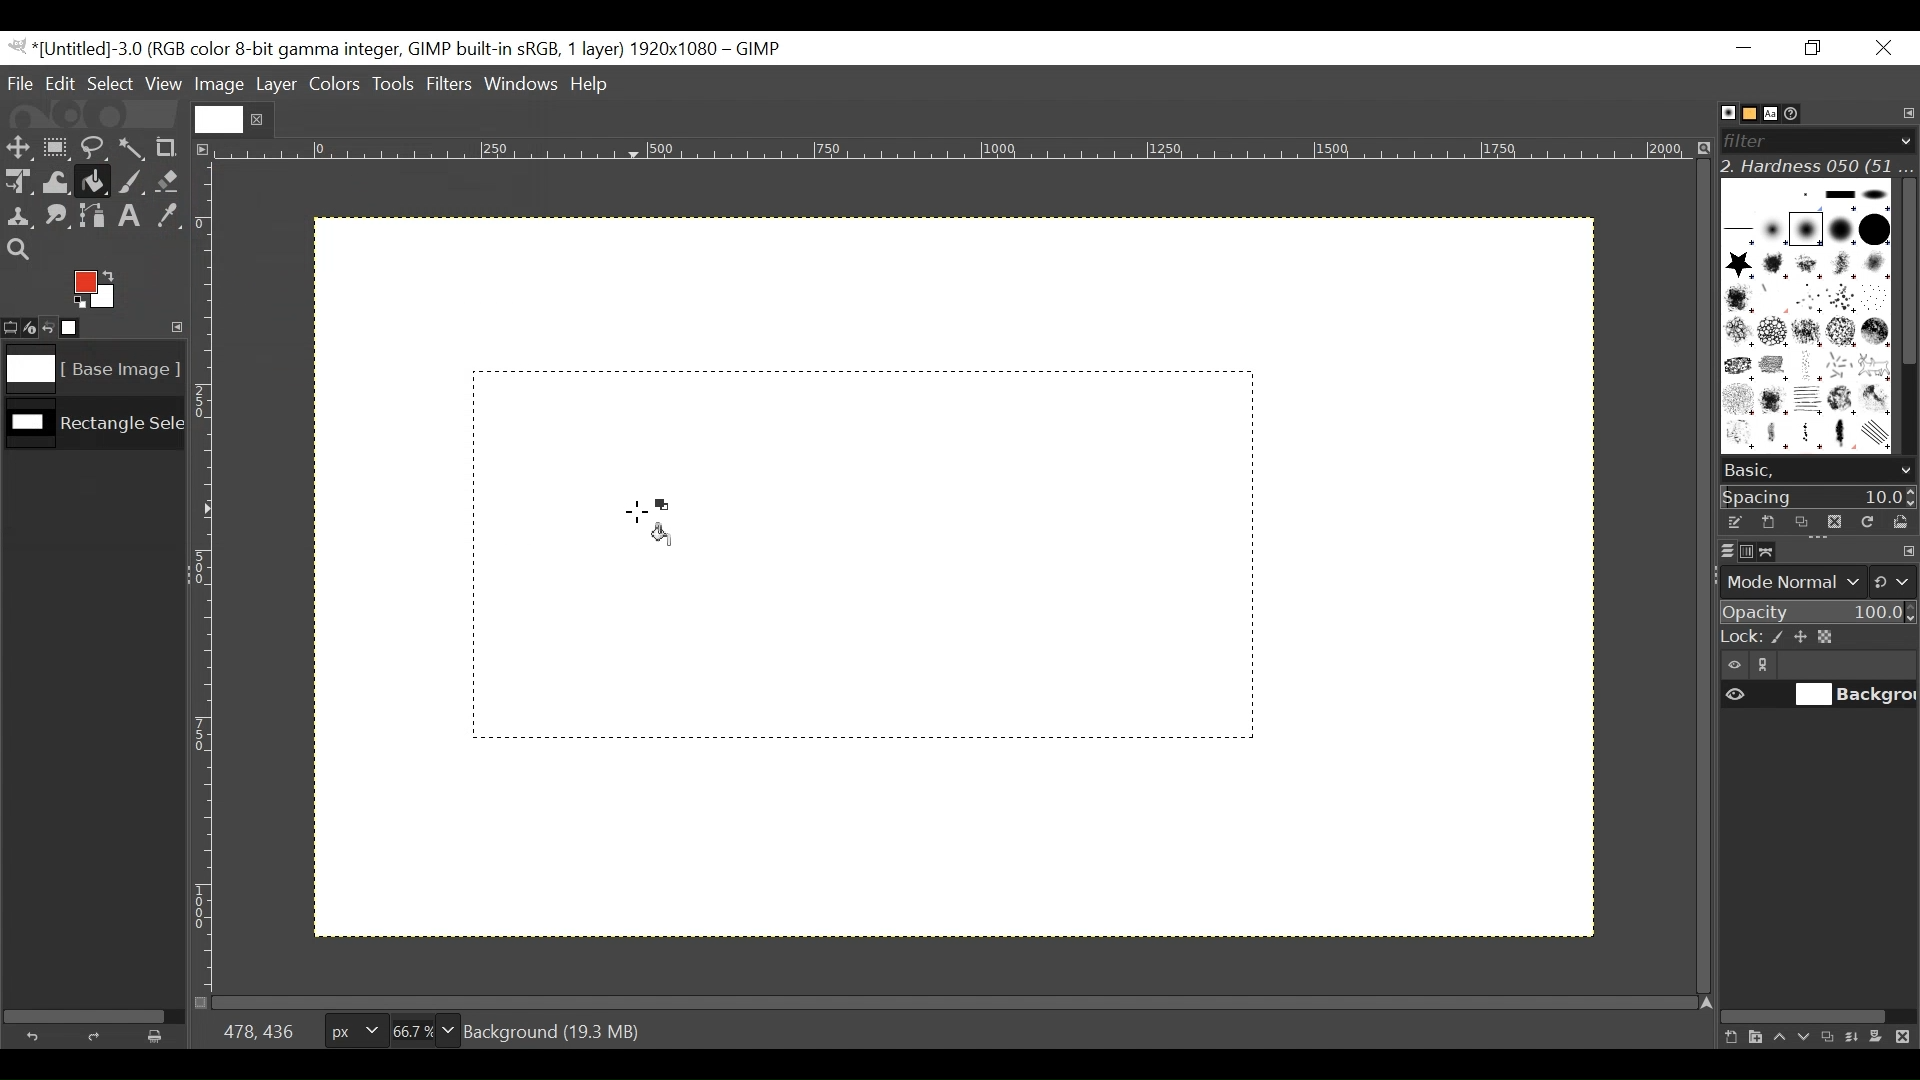 The width and height of the screenshot is (1920, 1080). What do you see at coordinates (92, 144) in the screenshot?
I see `Free Select tool` at bounding box center [92, 144].